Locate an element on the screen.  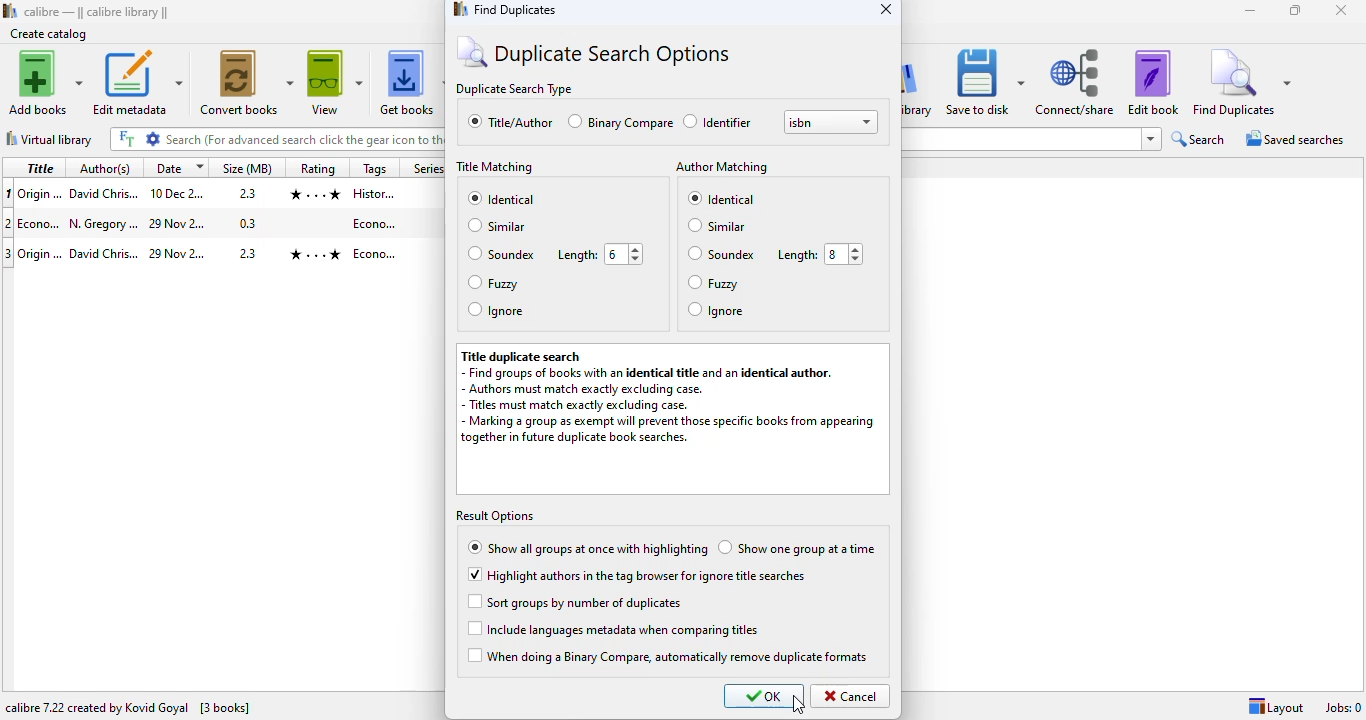
identical is located at coordinates (501, 197).